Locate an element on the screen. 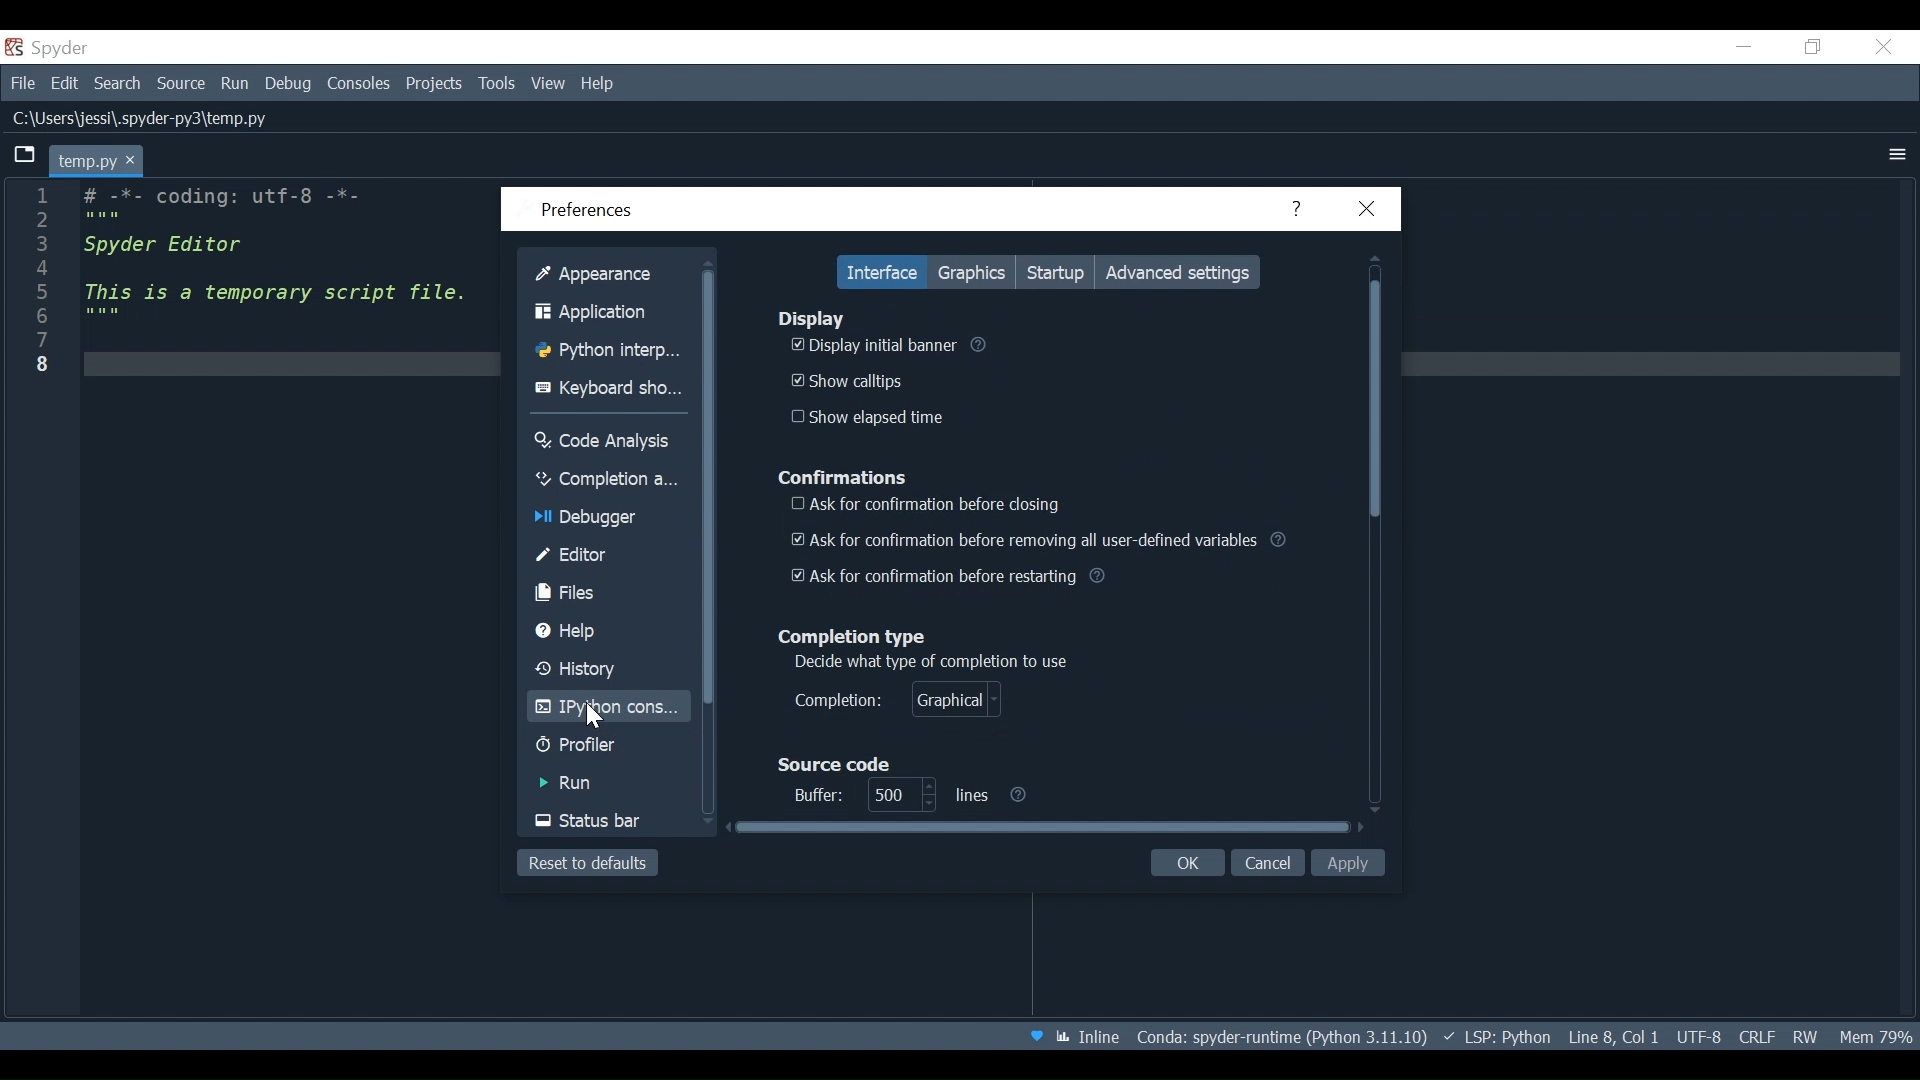  Horizontal Scroll bar is located at coordinates (1045, 828).